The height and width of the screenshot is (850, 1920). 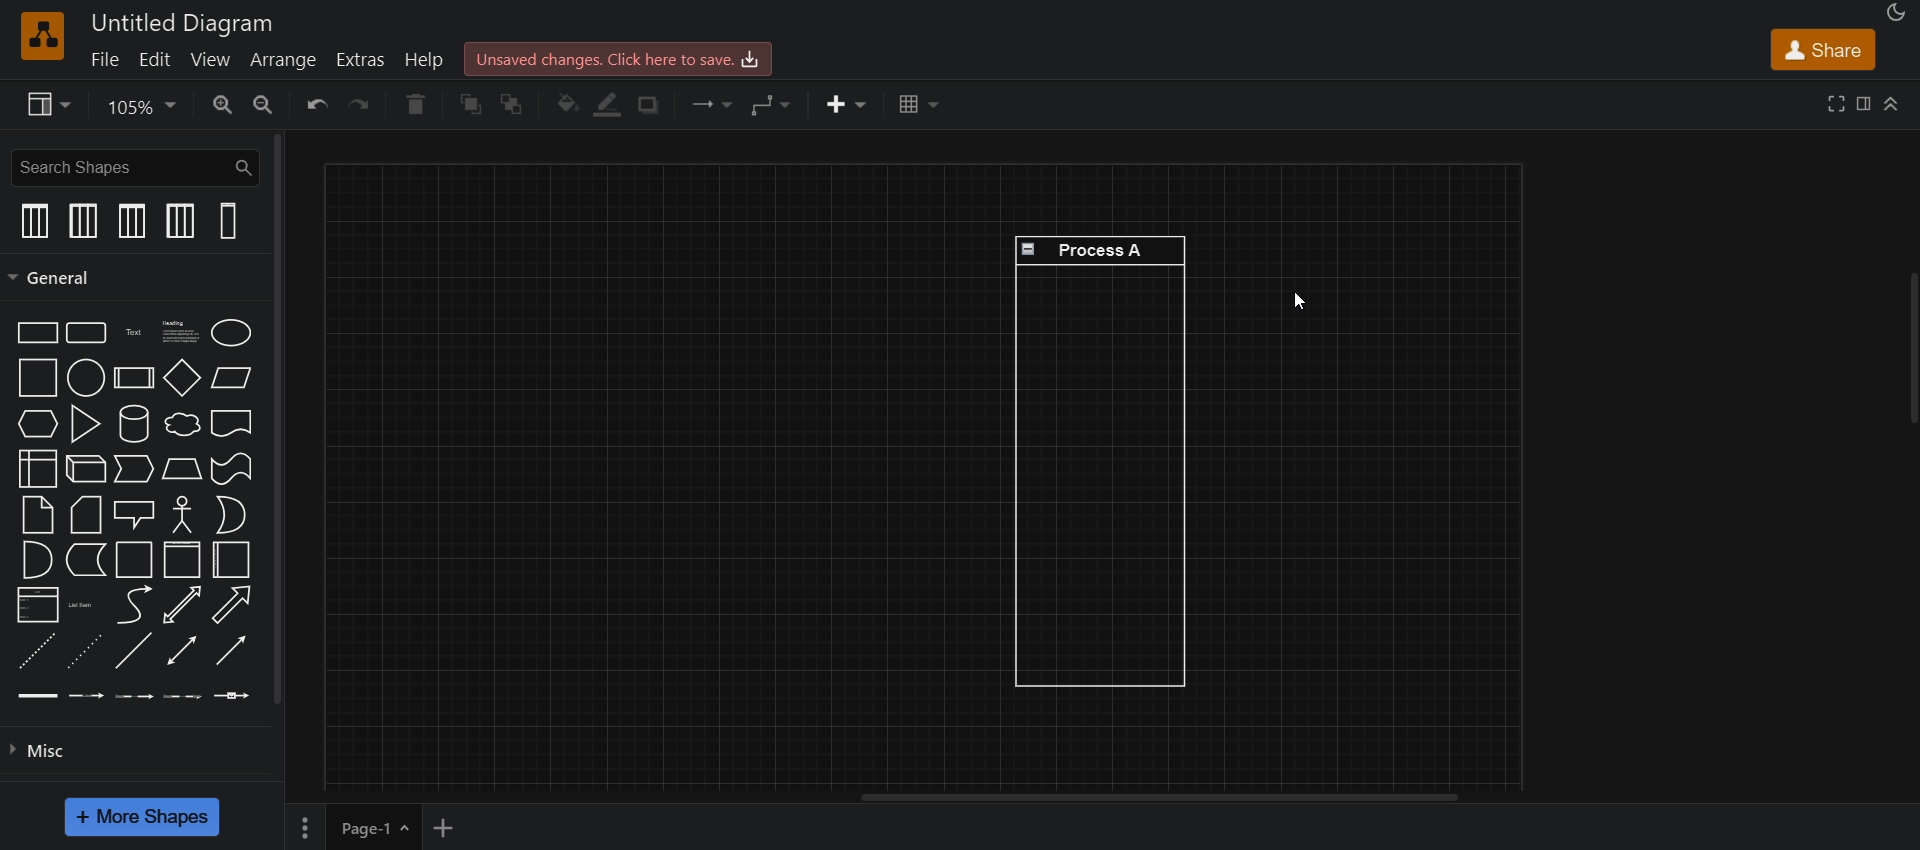 I want to click on connection, so click(x=715, y=103).